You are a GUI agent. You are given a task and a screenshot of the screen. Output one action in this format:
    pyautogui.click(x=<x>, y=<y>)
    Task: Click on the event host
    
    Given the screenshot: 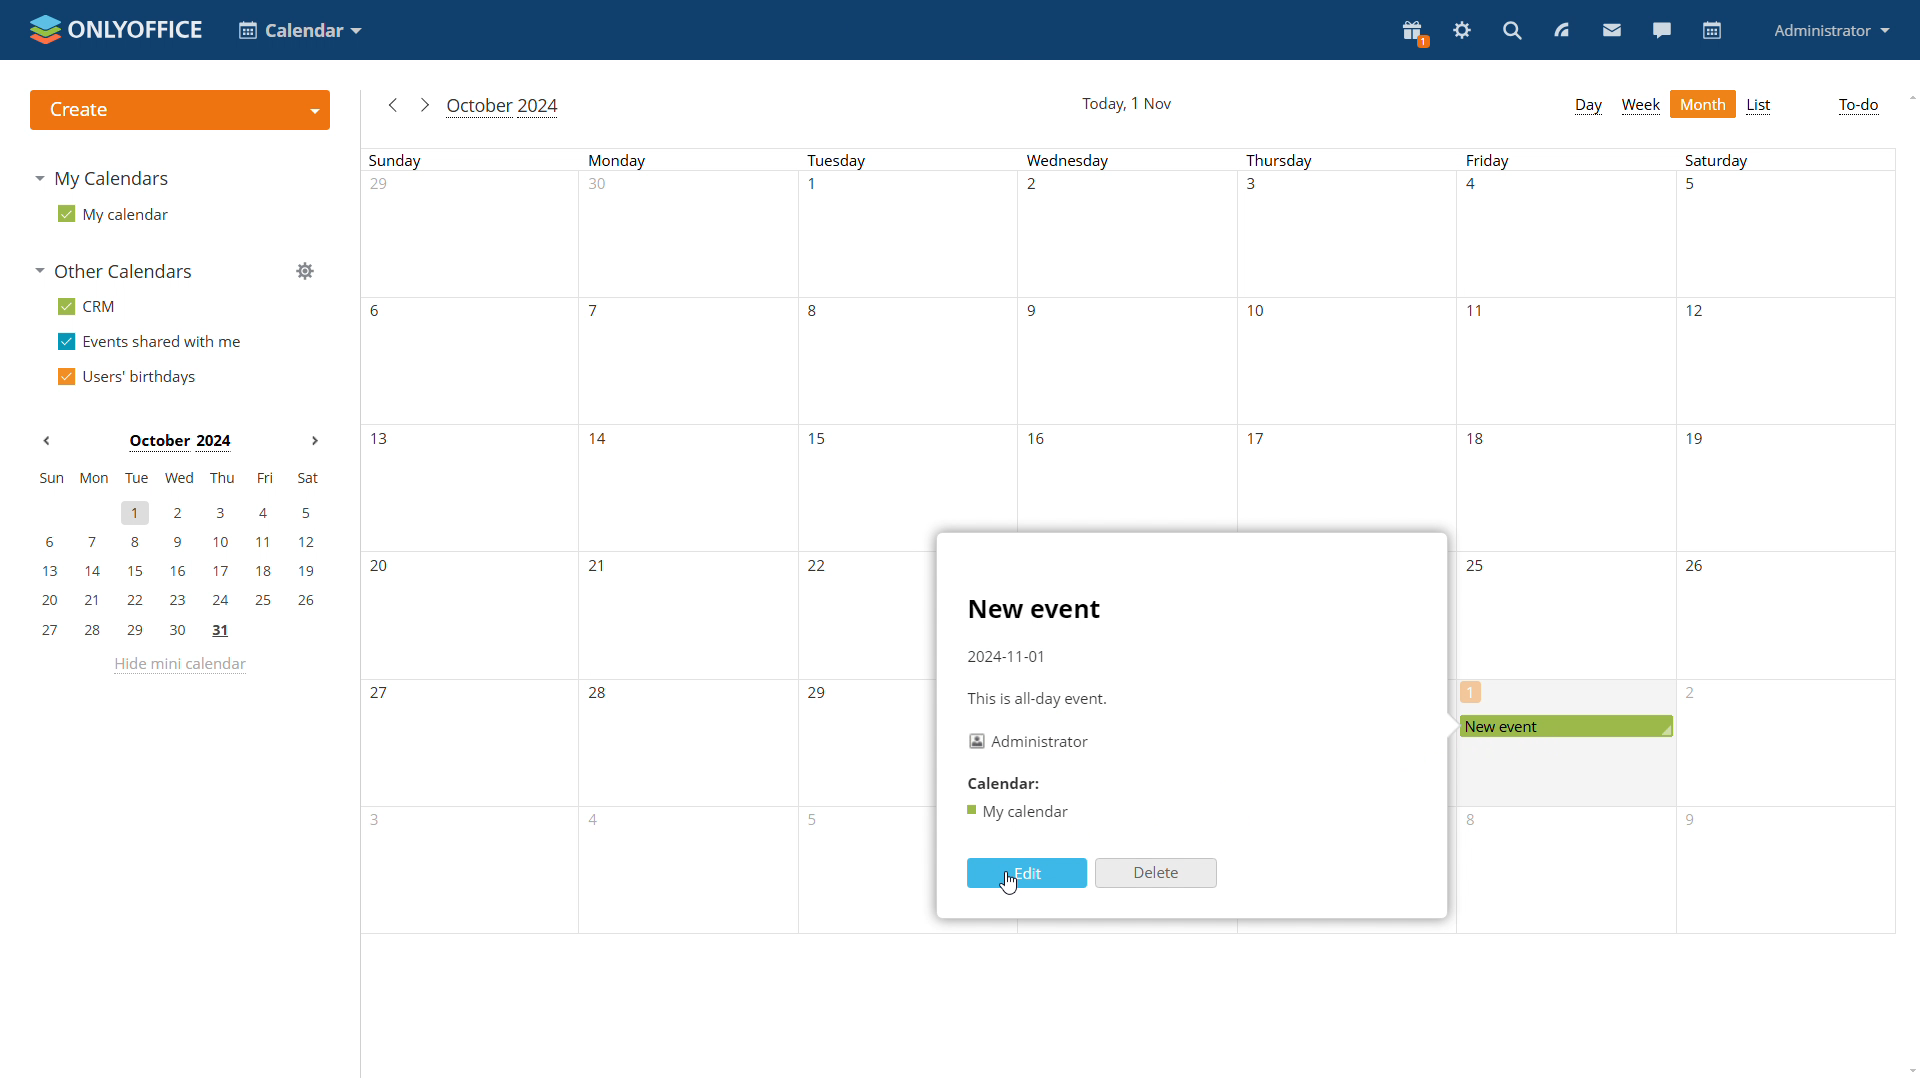 What is the action you would take?
    pyautogui.click(x=1032, y=741)
    